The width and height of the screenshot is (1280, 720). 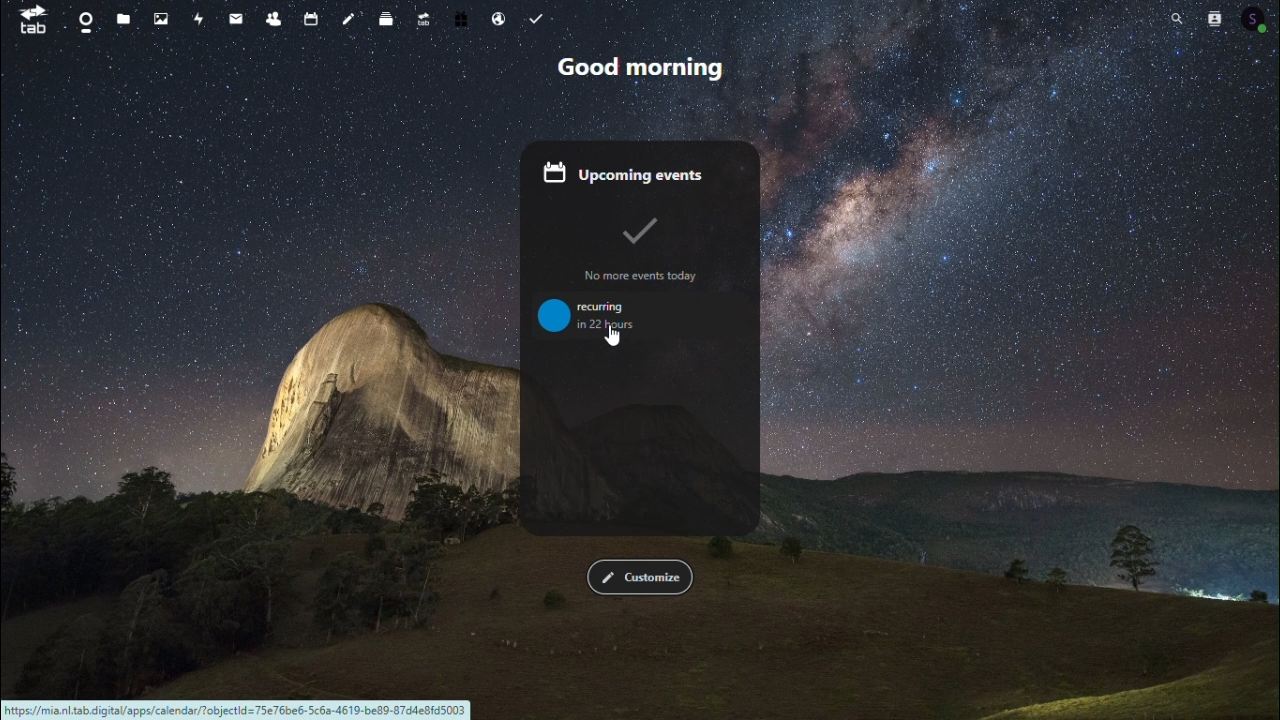 What do you see at coordinates (240, 16) in the screenshot?
I see `mail` at bounding box center [240, 16].